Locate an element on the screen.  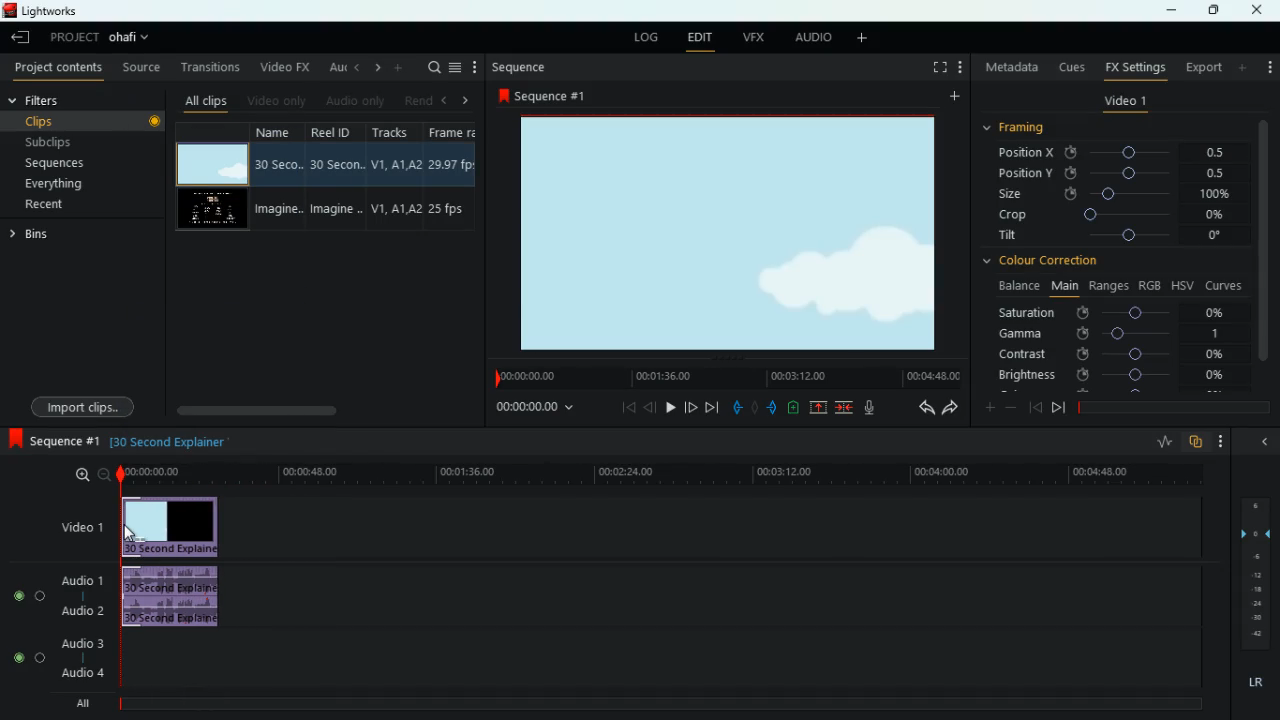
saturation is located at coordinates (1121, 314).